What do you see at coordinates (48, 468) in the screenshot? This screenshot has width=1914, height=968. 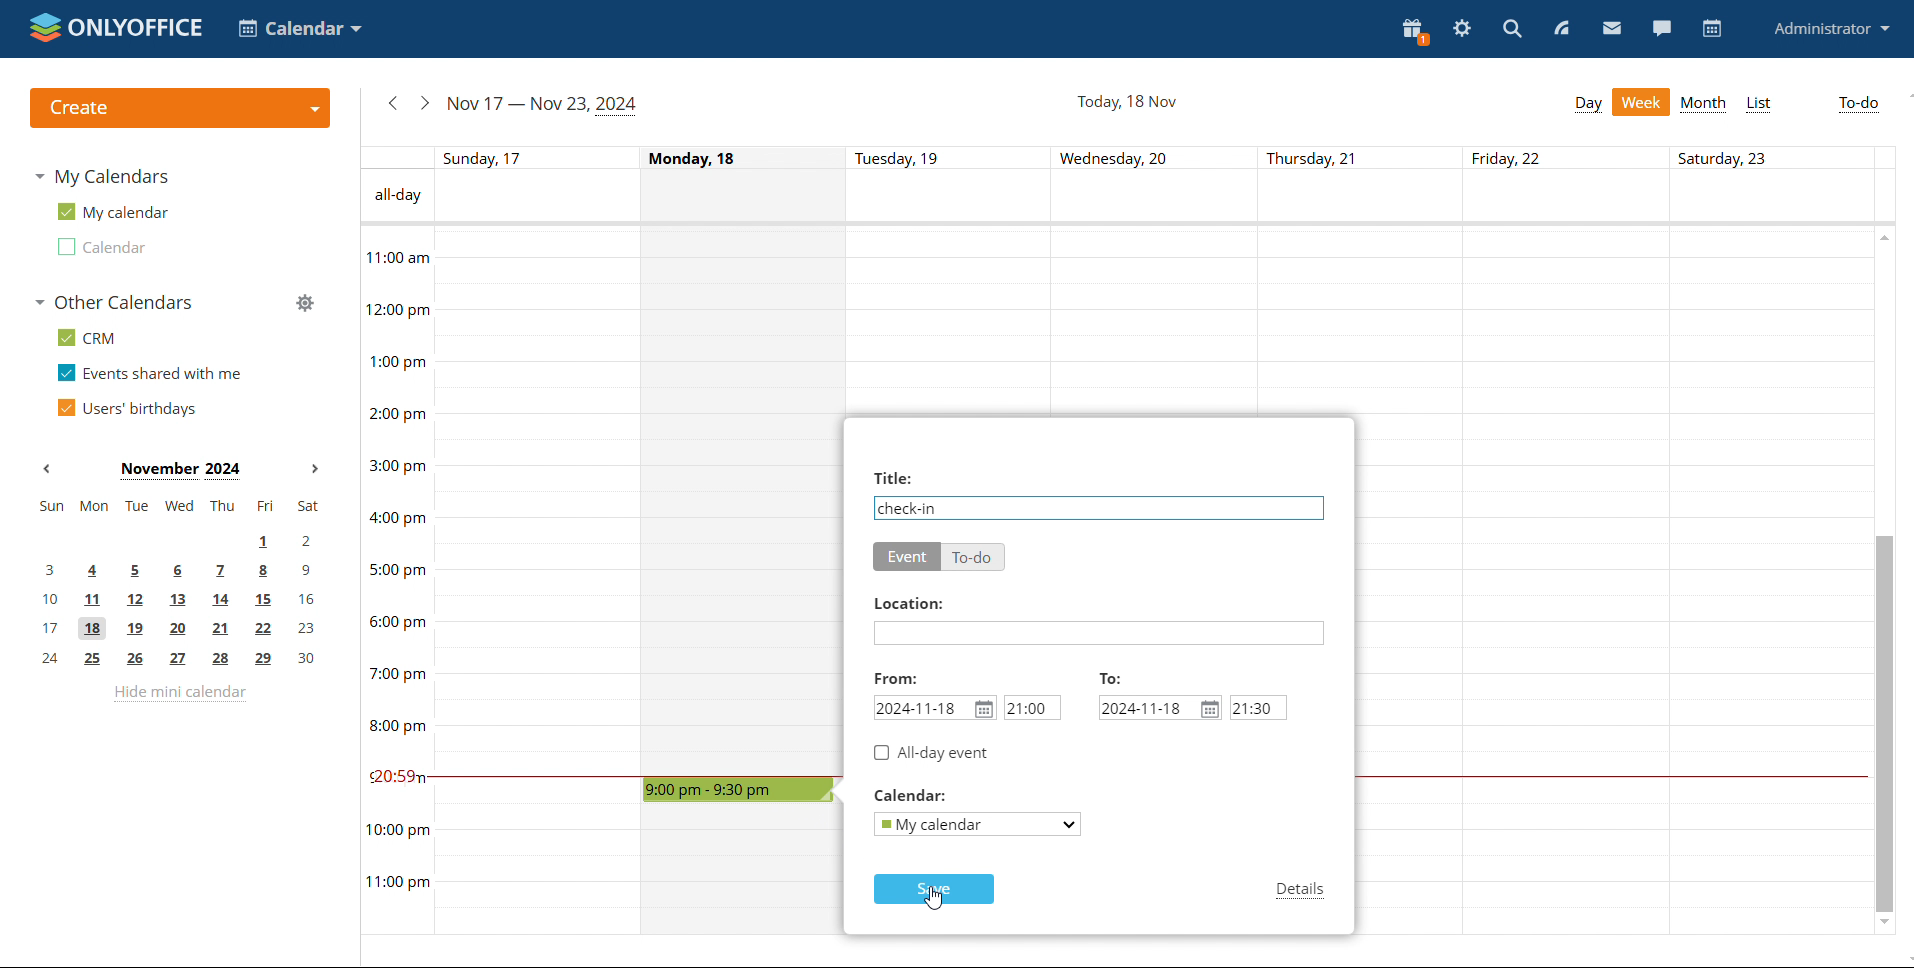 I see `previous month` at bounding box center [48, 468].